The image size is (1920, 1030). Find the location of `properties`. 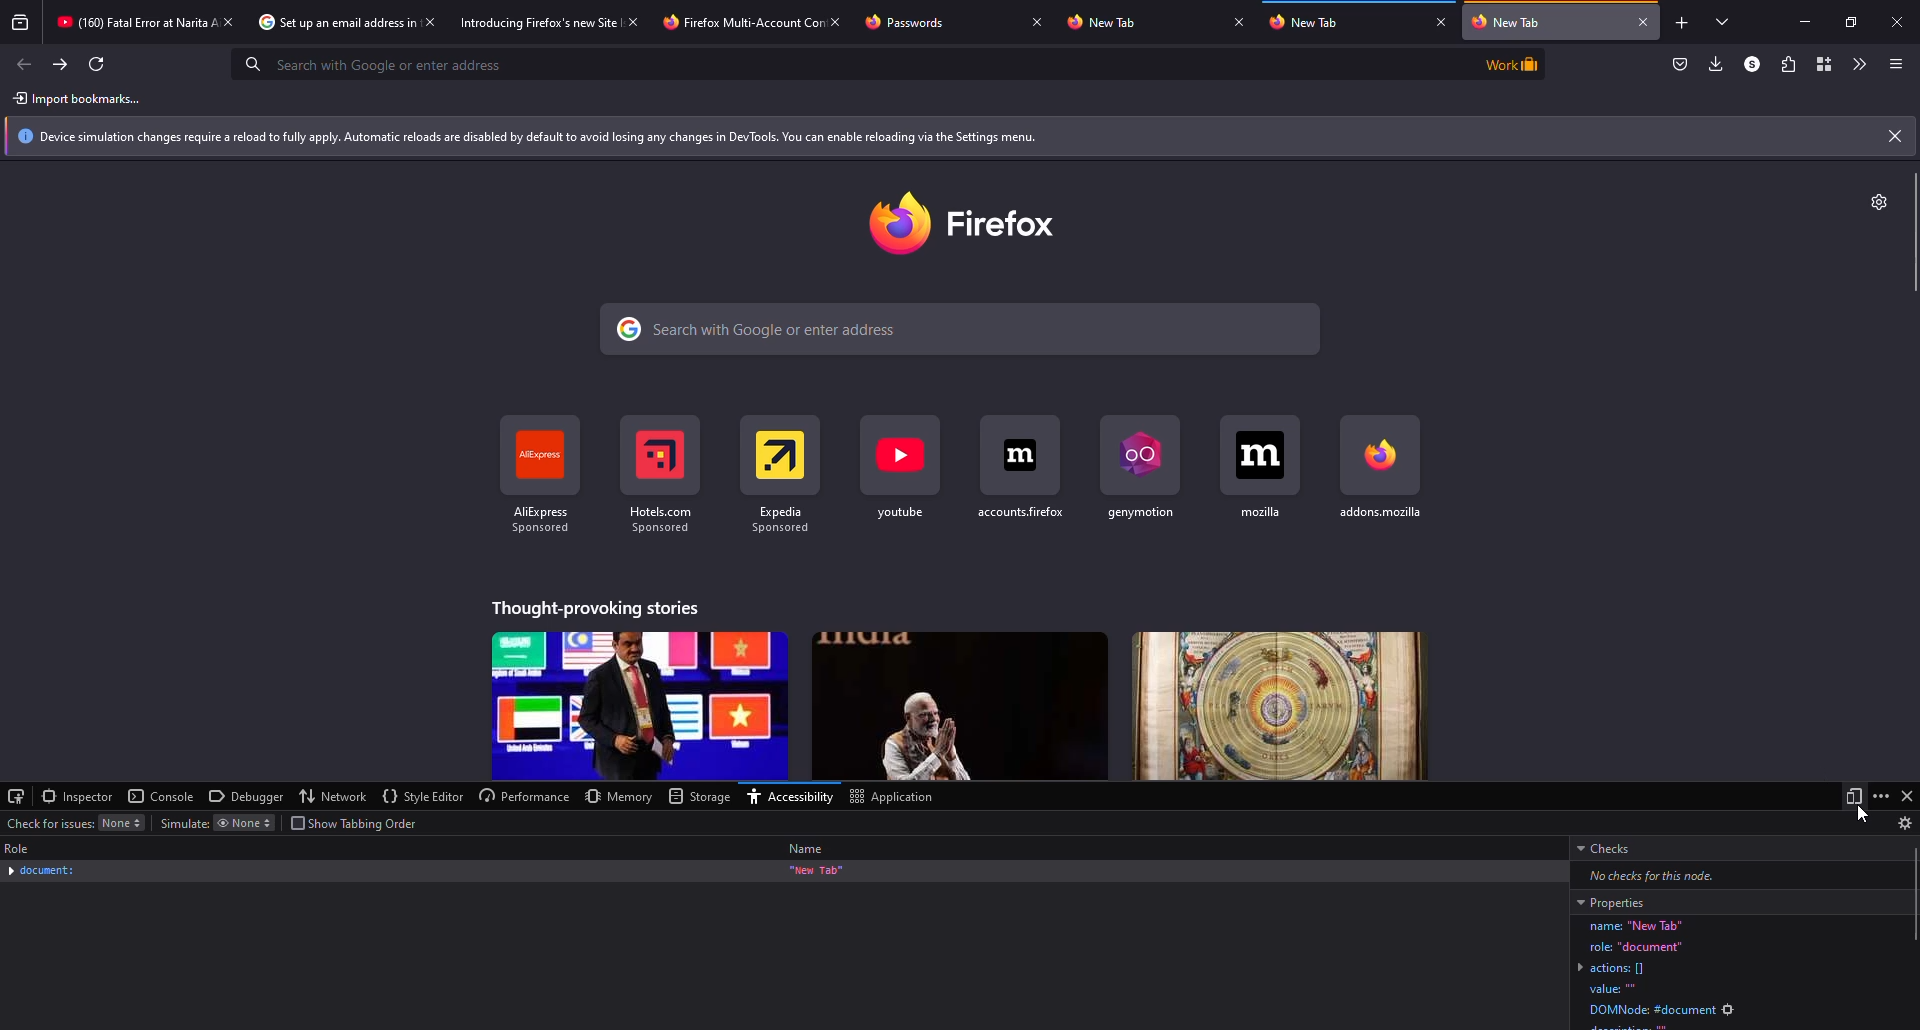

properties is located at coordinates (1611, 902).